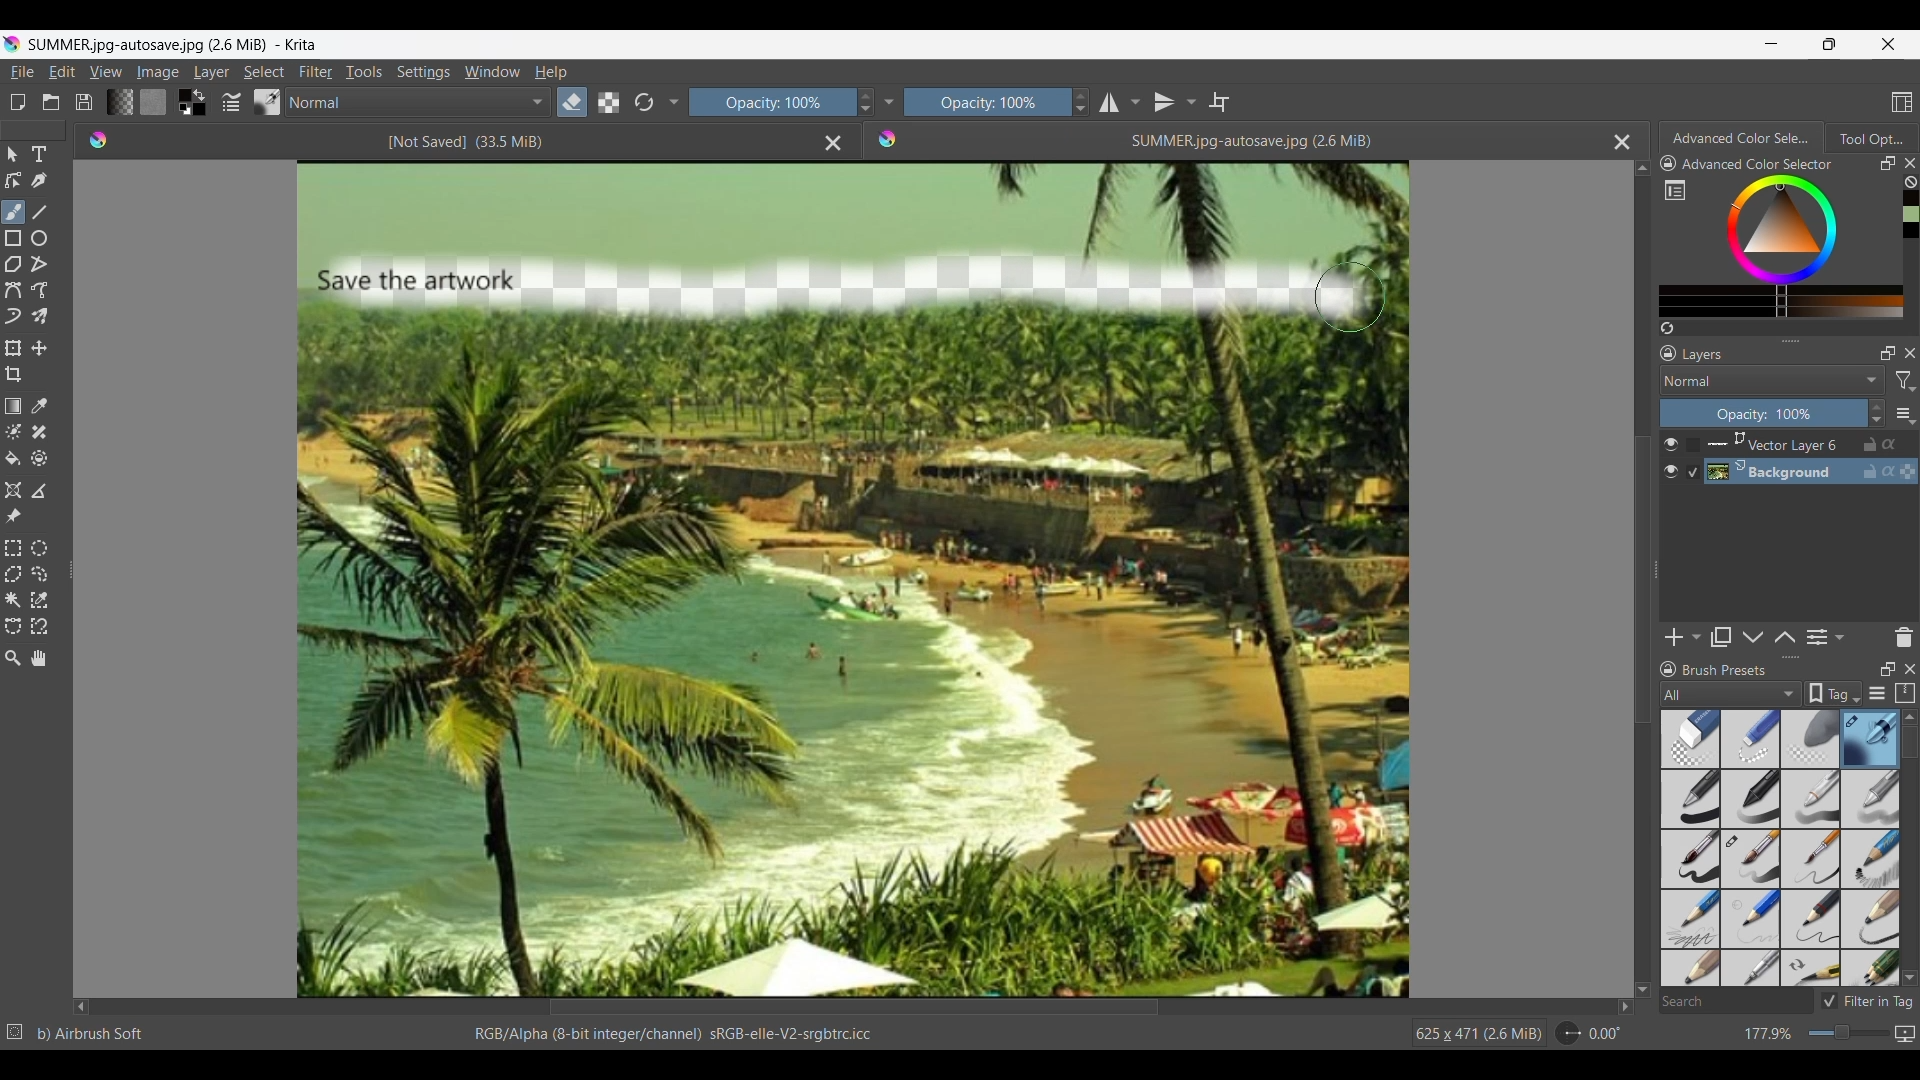 The height and width of the screenshot is (1080, 1920). What do you see at coordinates (1669, 163) in the screenshot?
I see `Lock color settings` at bounding box center [1669, 163].